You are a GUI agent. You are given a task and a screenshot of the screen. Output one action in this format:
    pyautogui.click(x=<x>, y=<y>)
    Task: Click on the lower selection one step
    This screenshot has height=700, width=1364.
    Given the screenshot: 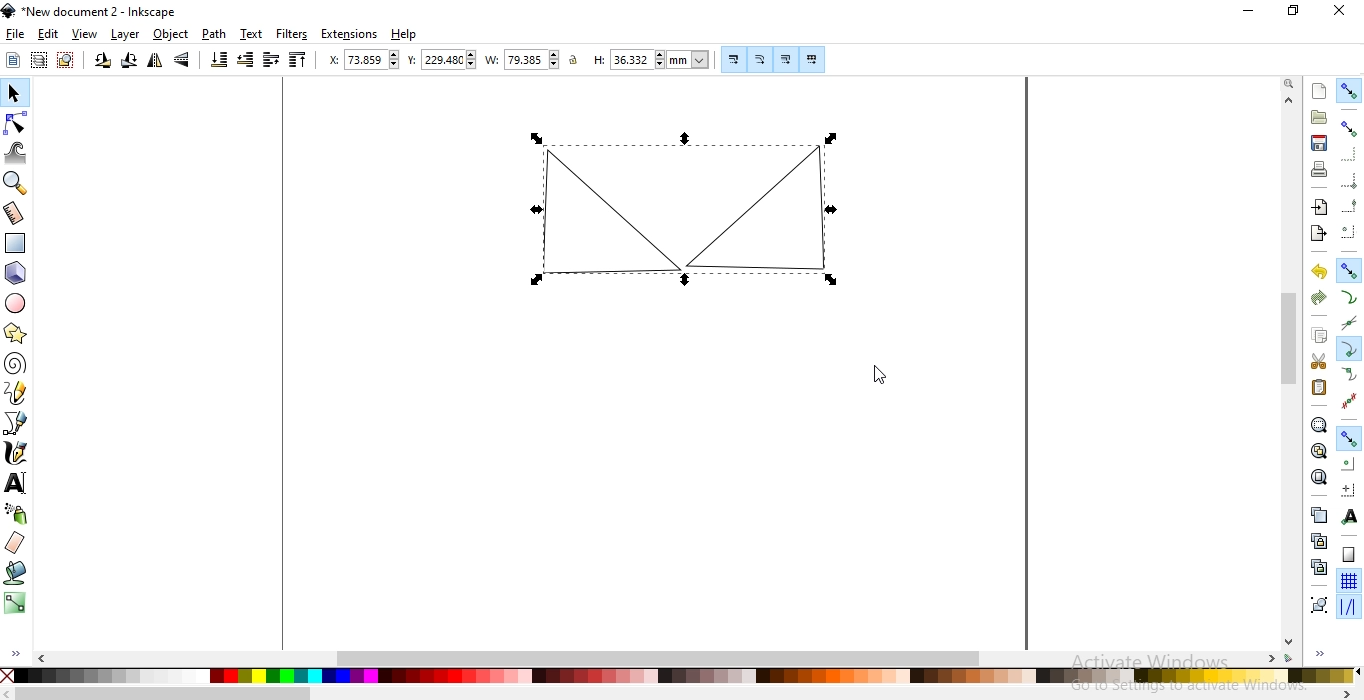 What is the action you would take?
    pyautogui.click(x=247, y=61)
    